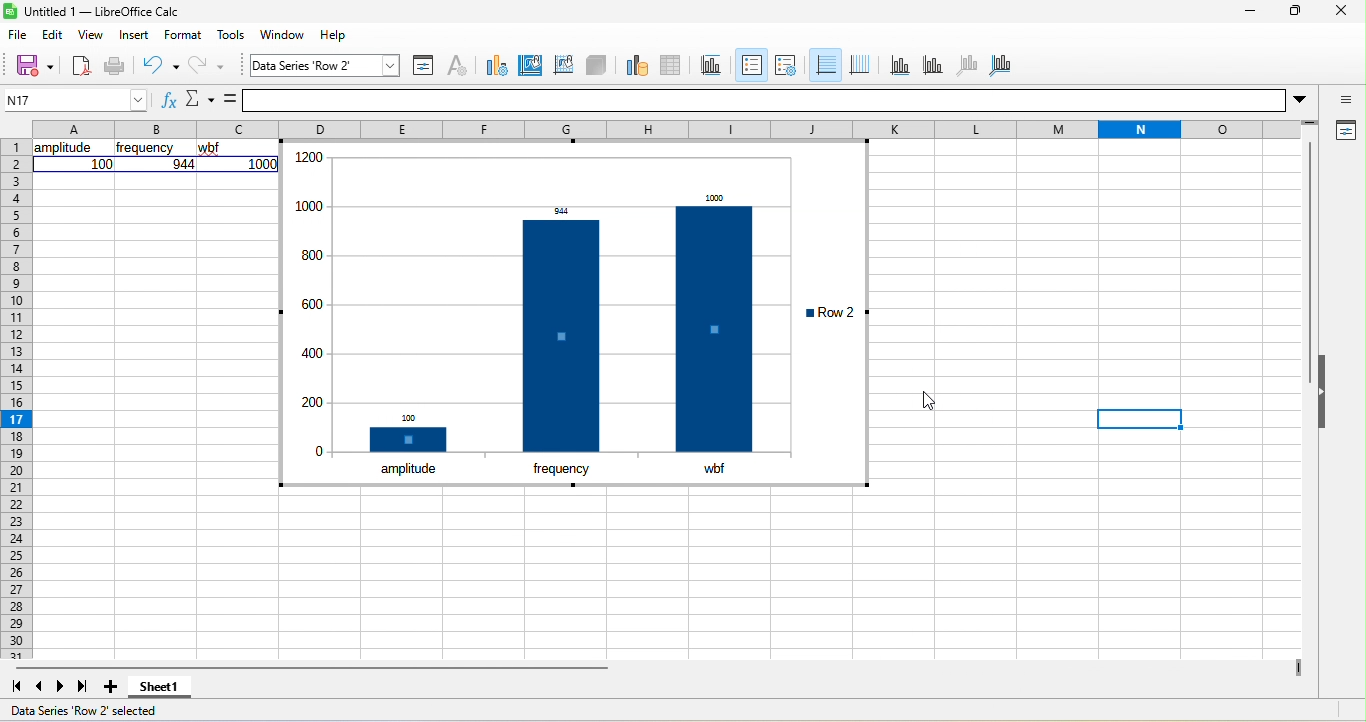 This screenshot has height=722, width=1366. I want to click on rows, so click(15, 399).